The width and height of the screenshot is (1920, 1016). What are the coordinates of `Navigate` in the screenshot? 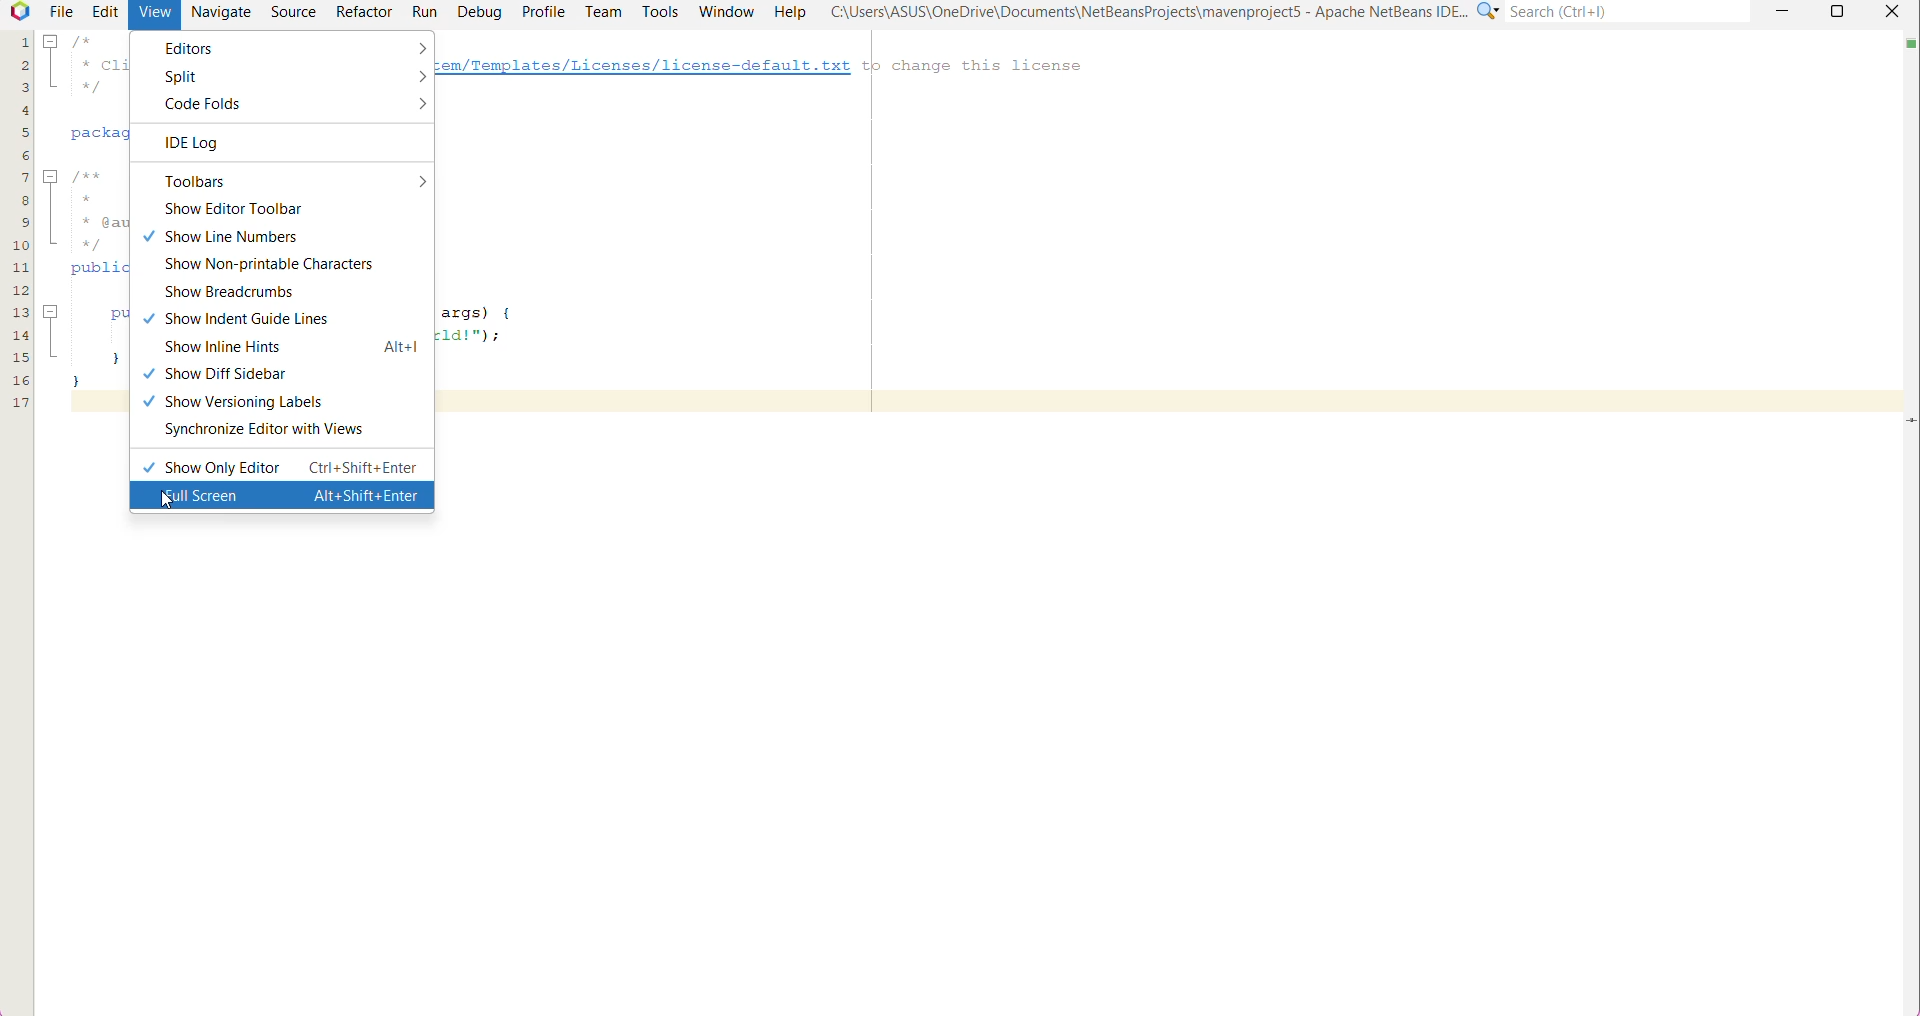 It's located at (222, 12).